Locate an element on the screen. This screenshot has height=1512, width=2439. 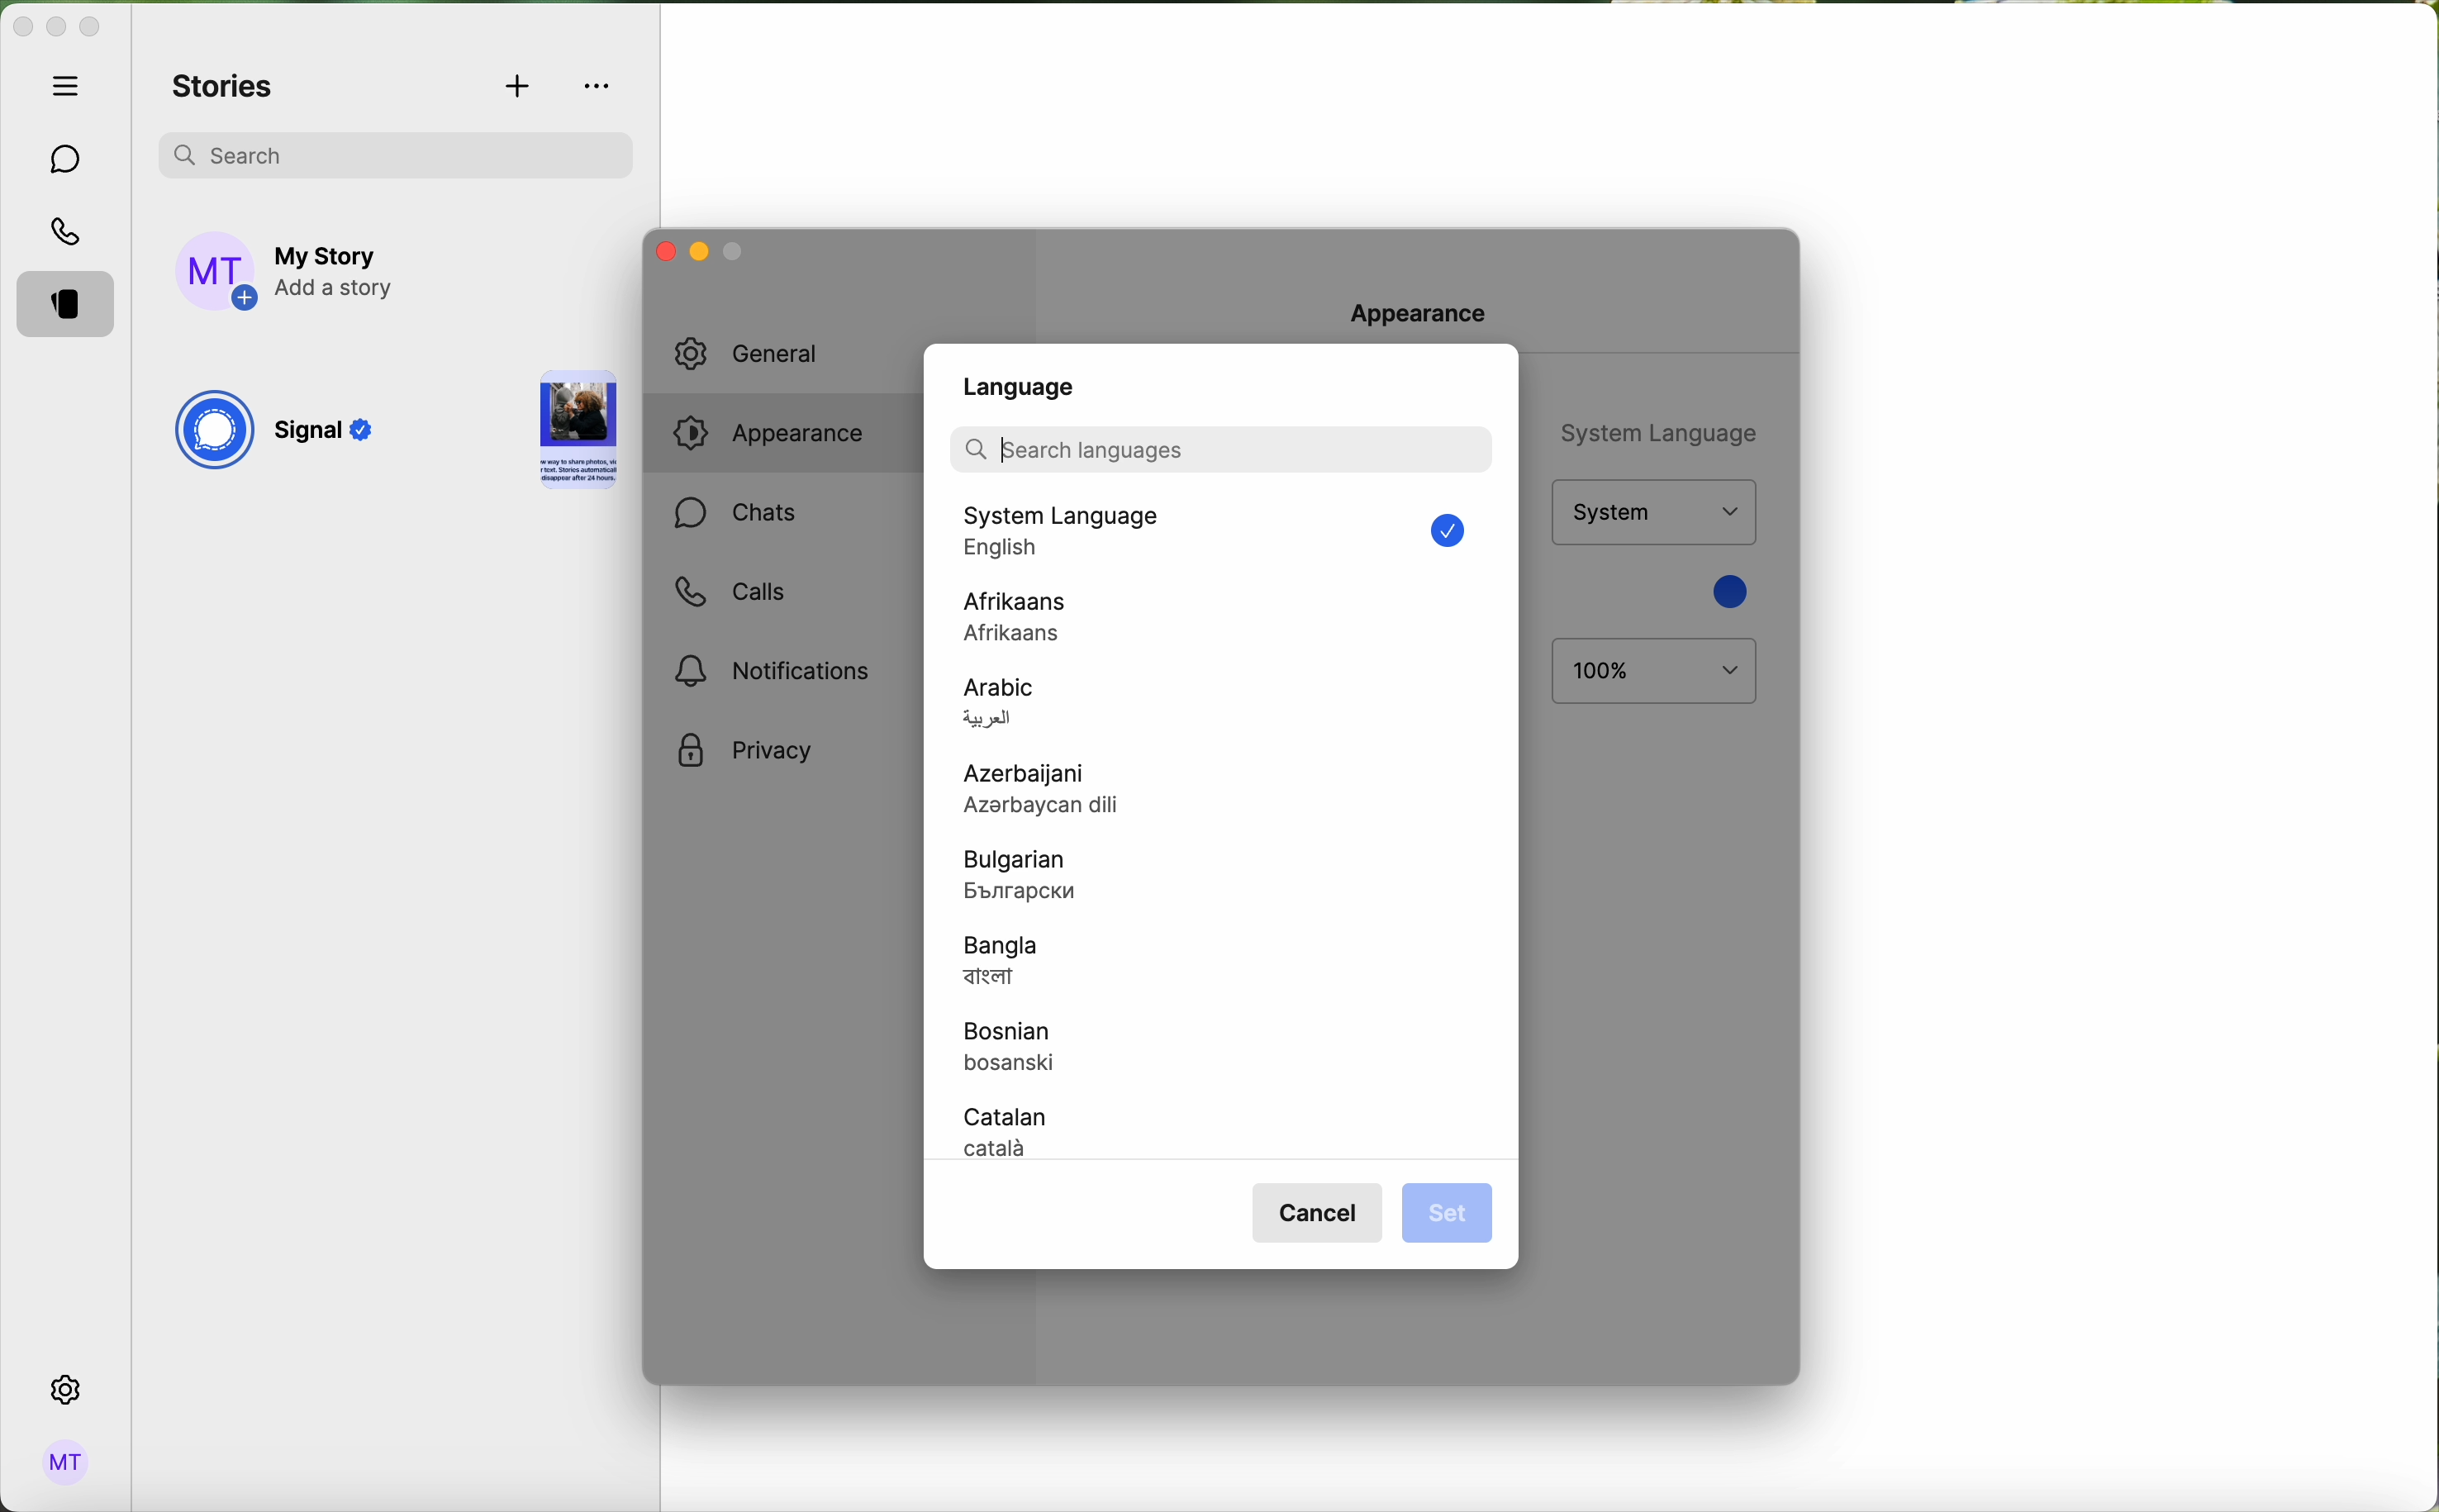
theme options is located at coordinates (1652, 513).